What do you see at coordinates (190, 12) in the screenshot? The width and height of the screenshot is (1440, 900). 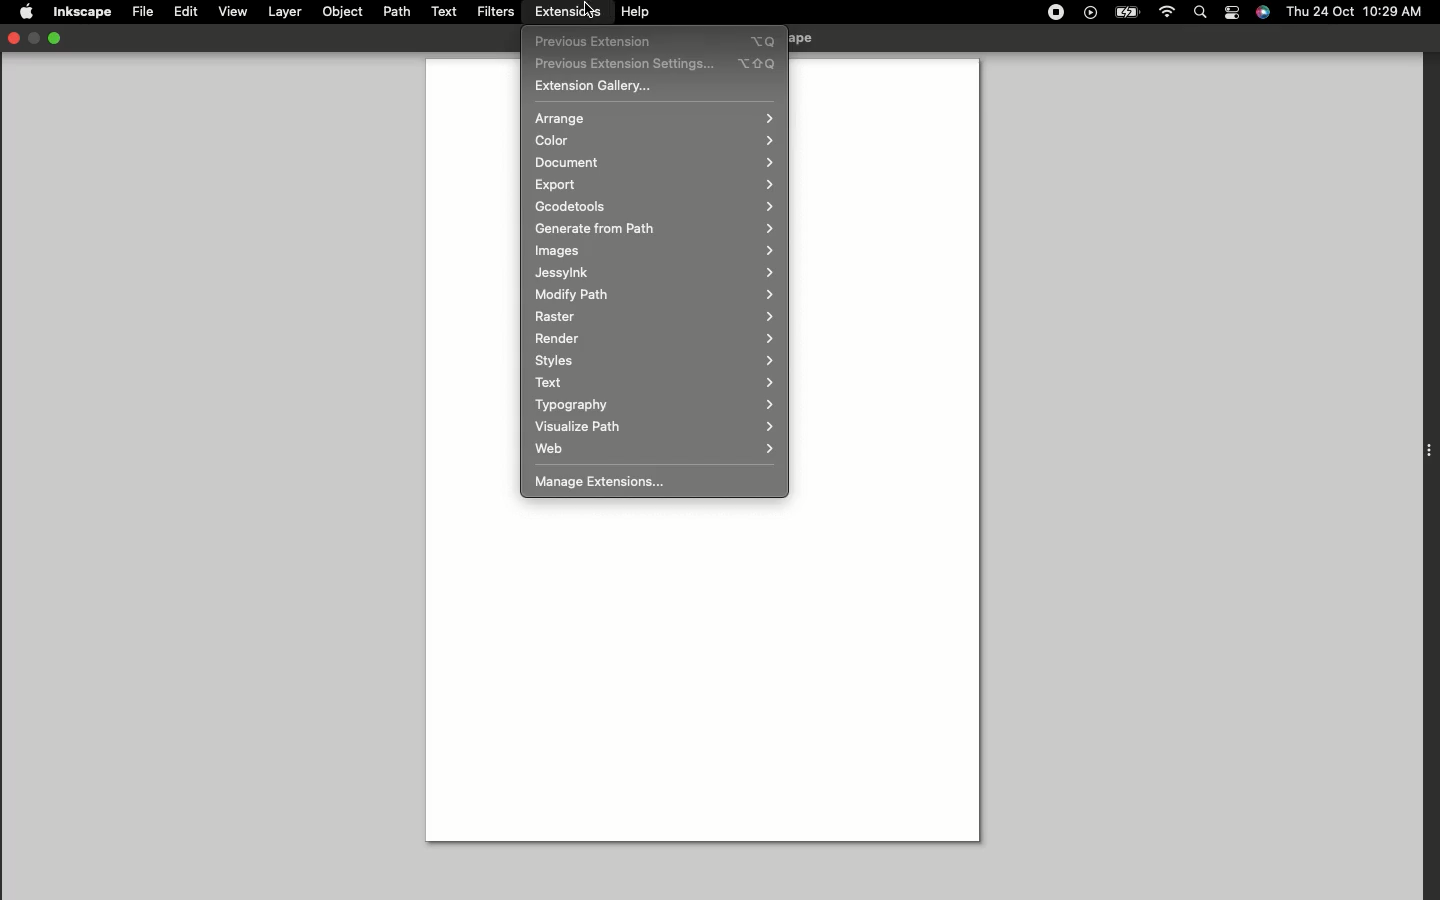 I see `Edit` at bounding box center [190, 12].